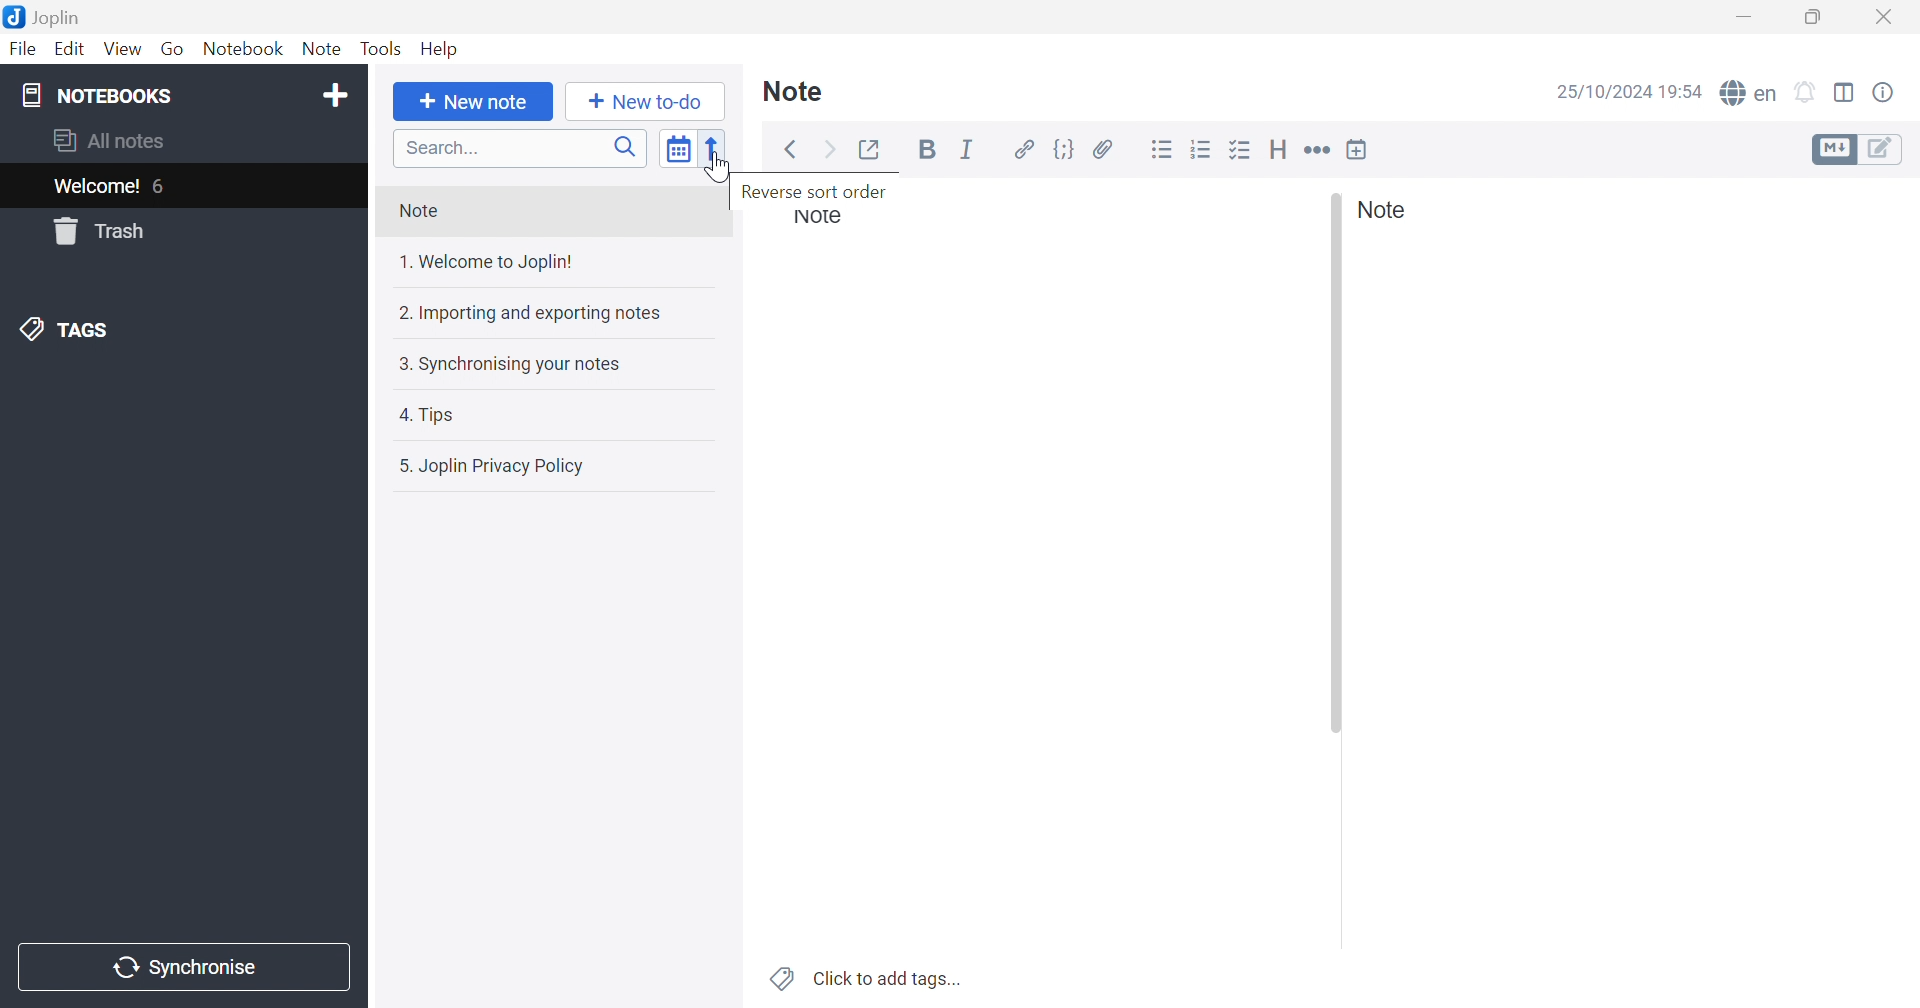  Describe the element at coordinates (1845, 92) in the screenshot. I see `Toggle editor layout` at that location.